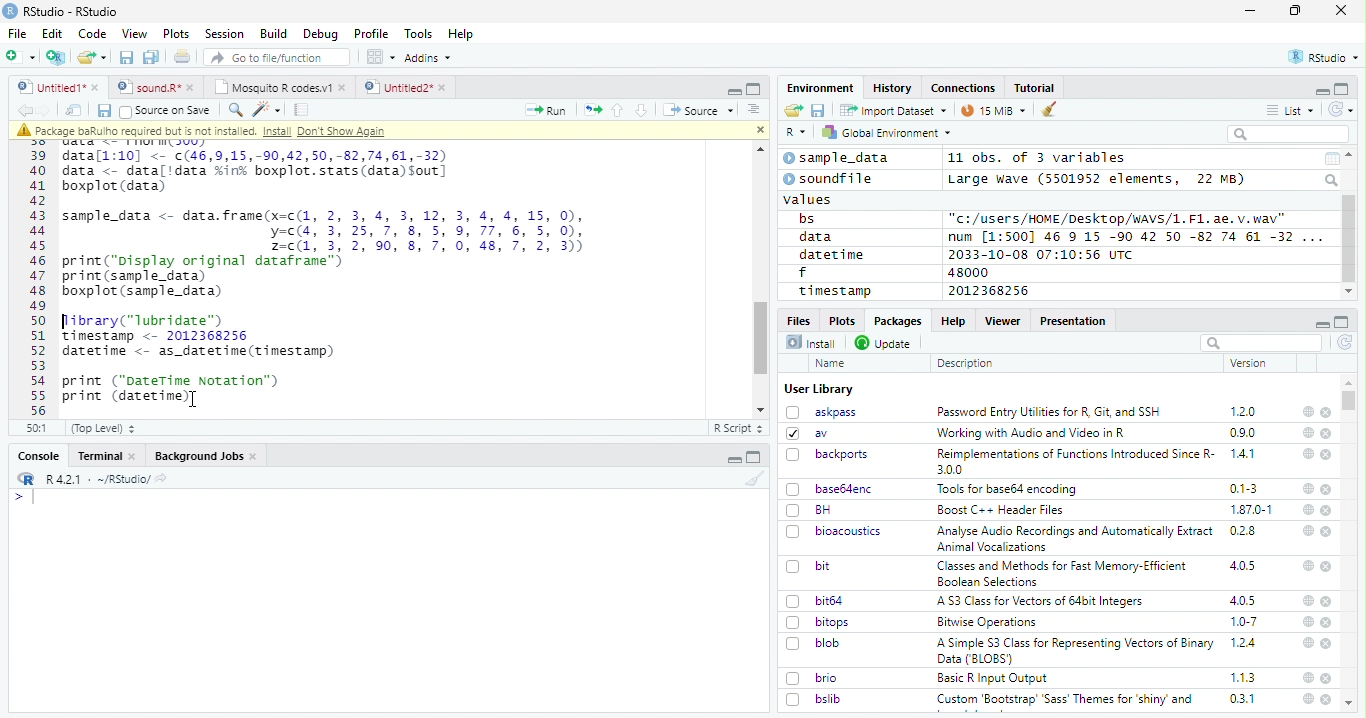 This screenshot has width=1366, height=718. Describe the element at coordinates (1003, 320) in the screenshot. I see `Viewer` at that location.